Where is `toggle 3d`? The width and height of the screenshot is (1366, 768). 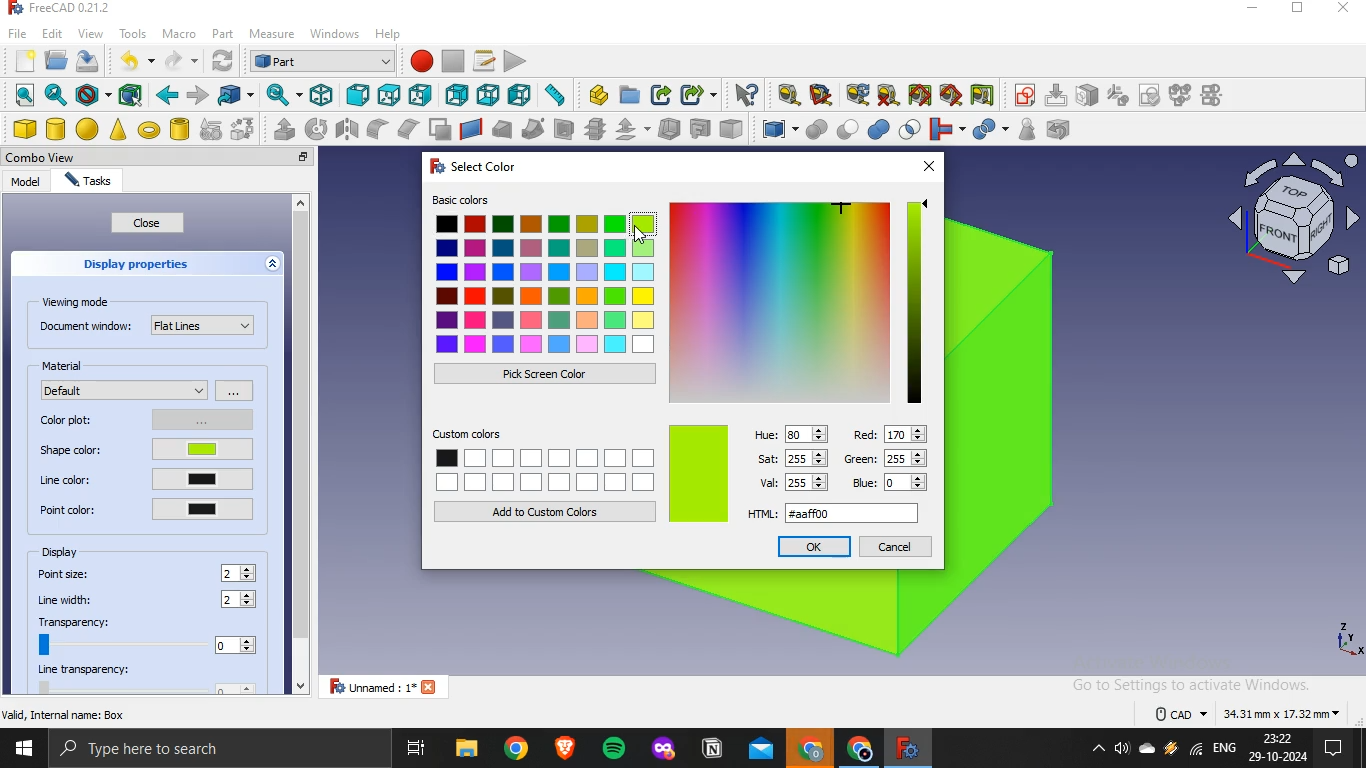 toggle 3d is located at coordinates (951, 95).